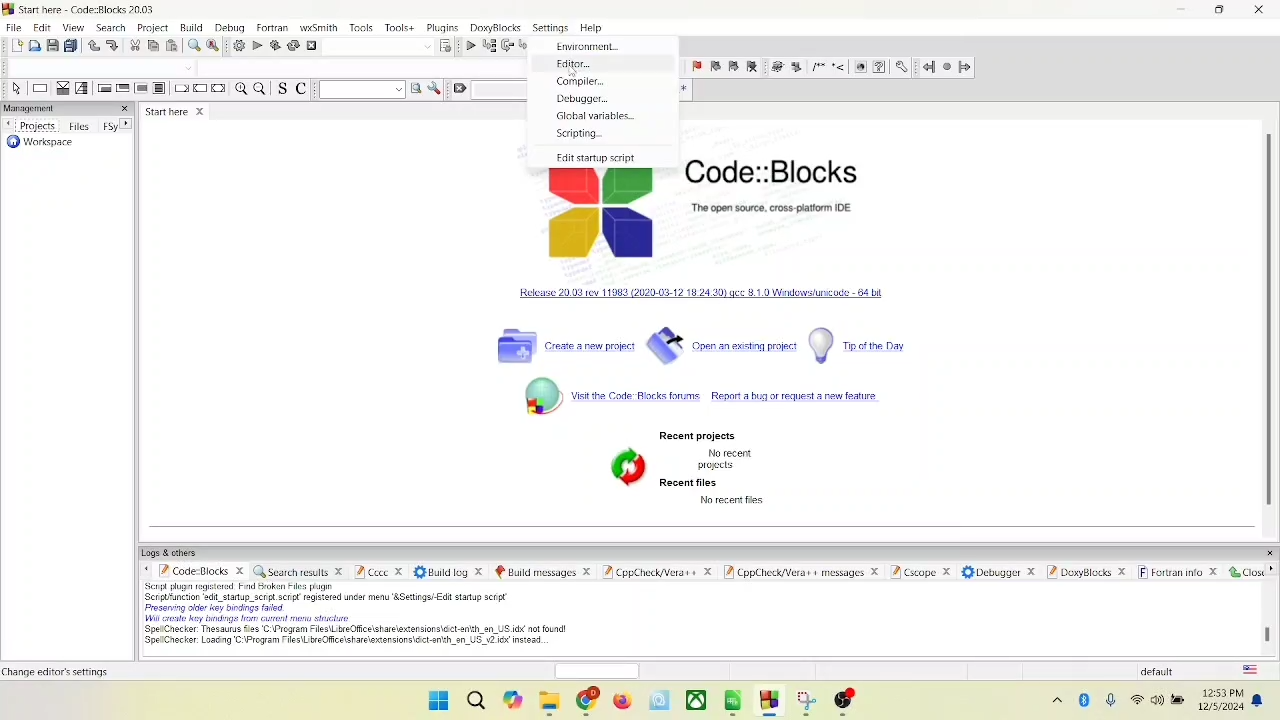 This screenshot has height=720, width=1280. Describe the element at coordinates (722, 297) in the screenshot. I see `windows unicode` at that location.